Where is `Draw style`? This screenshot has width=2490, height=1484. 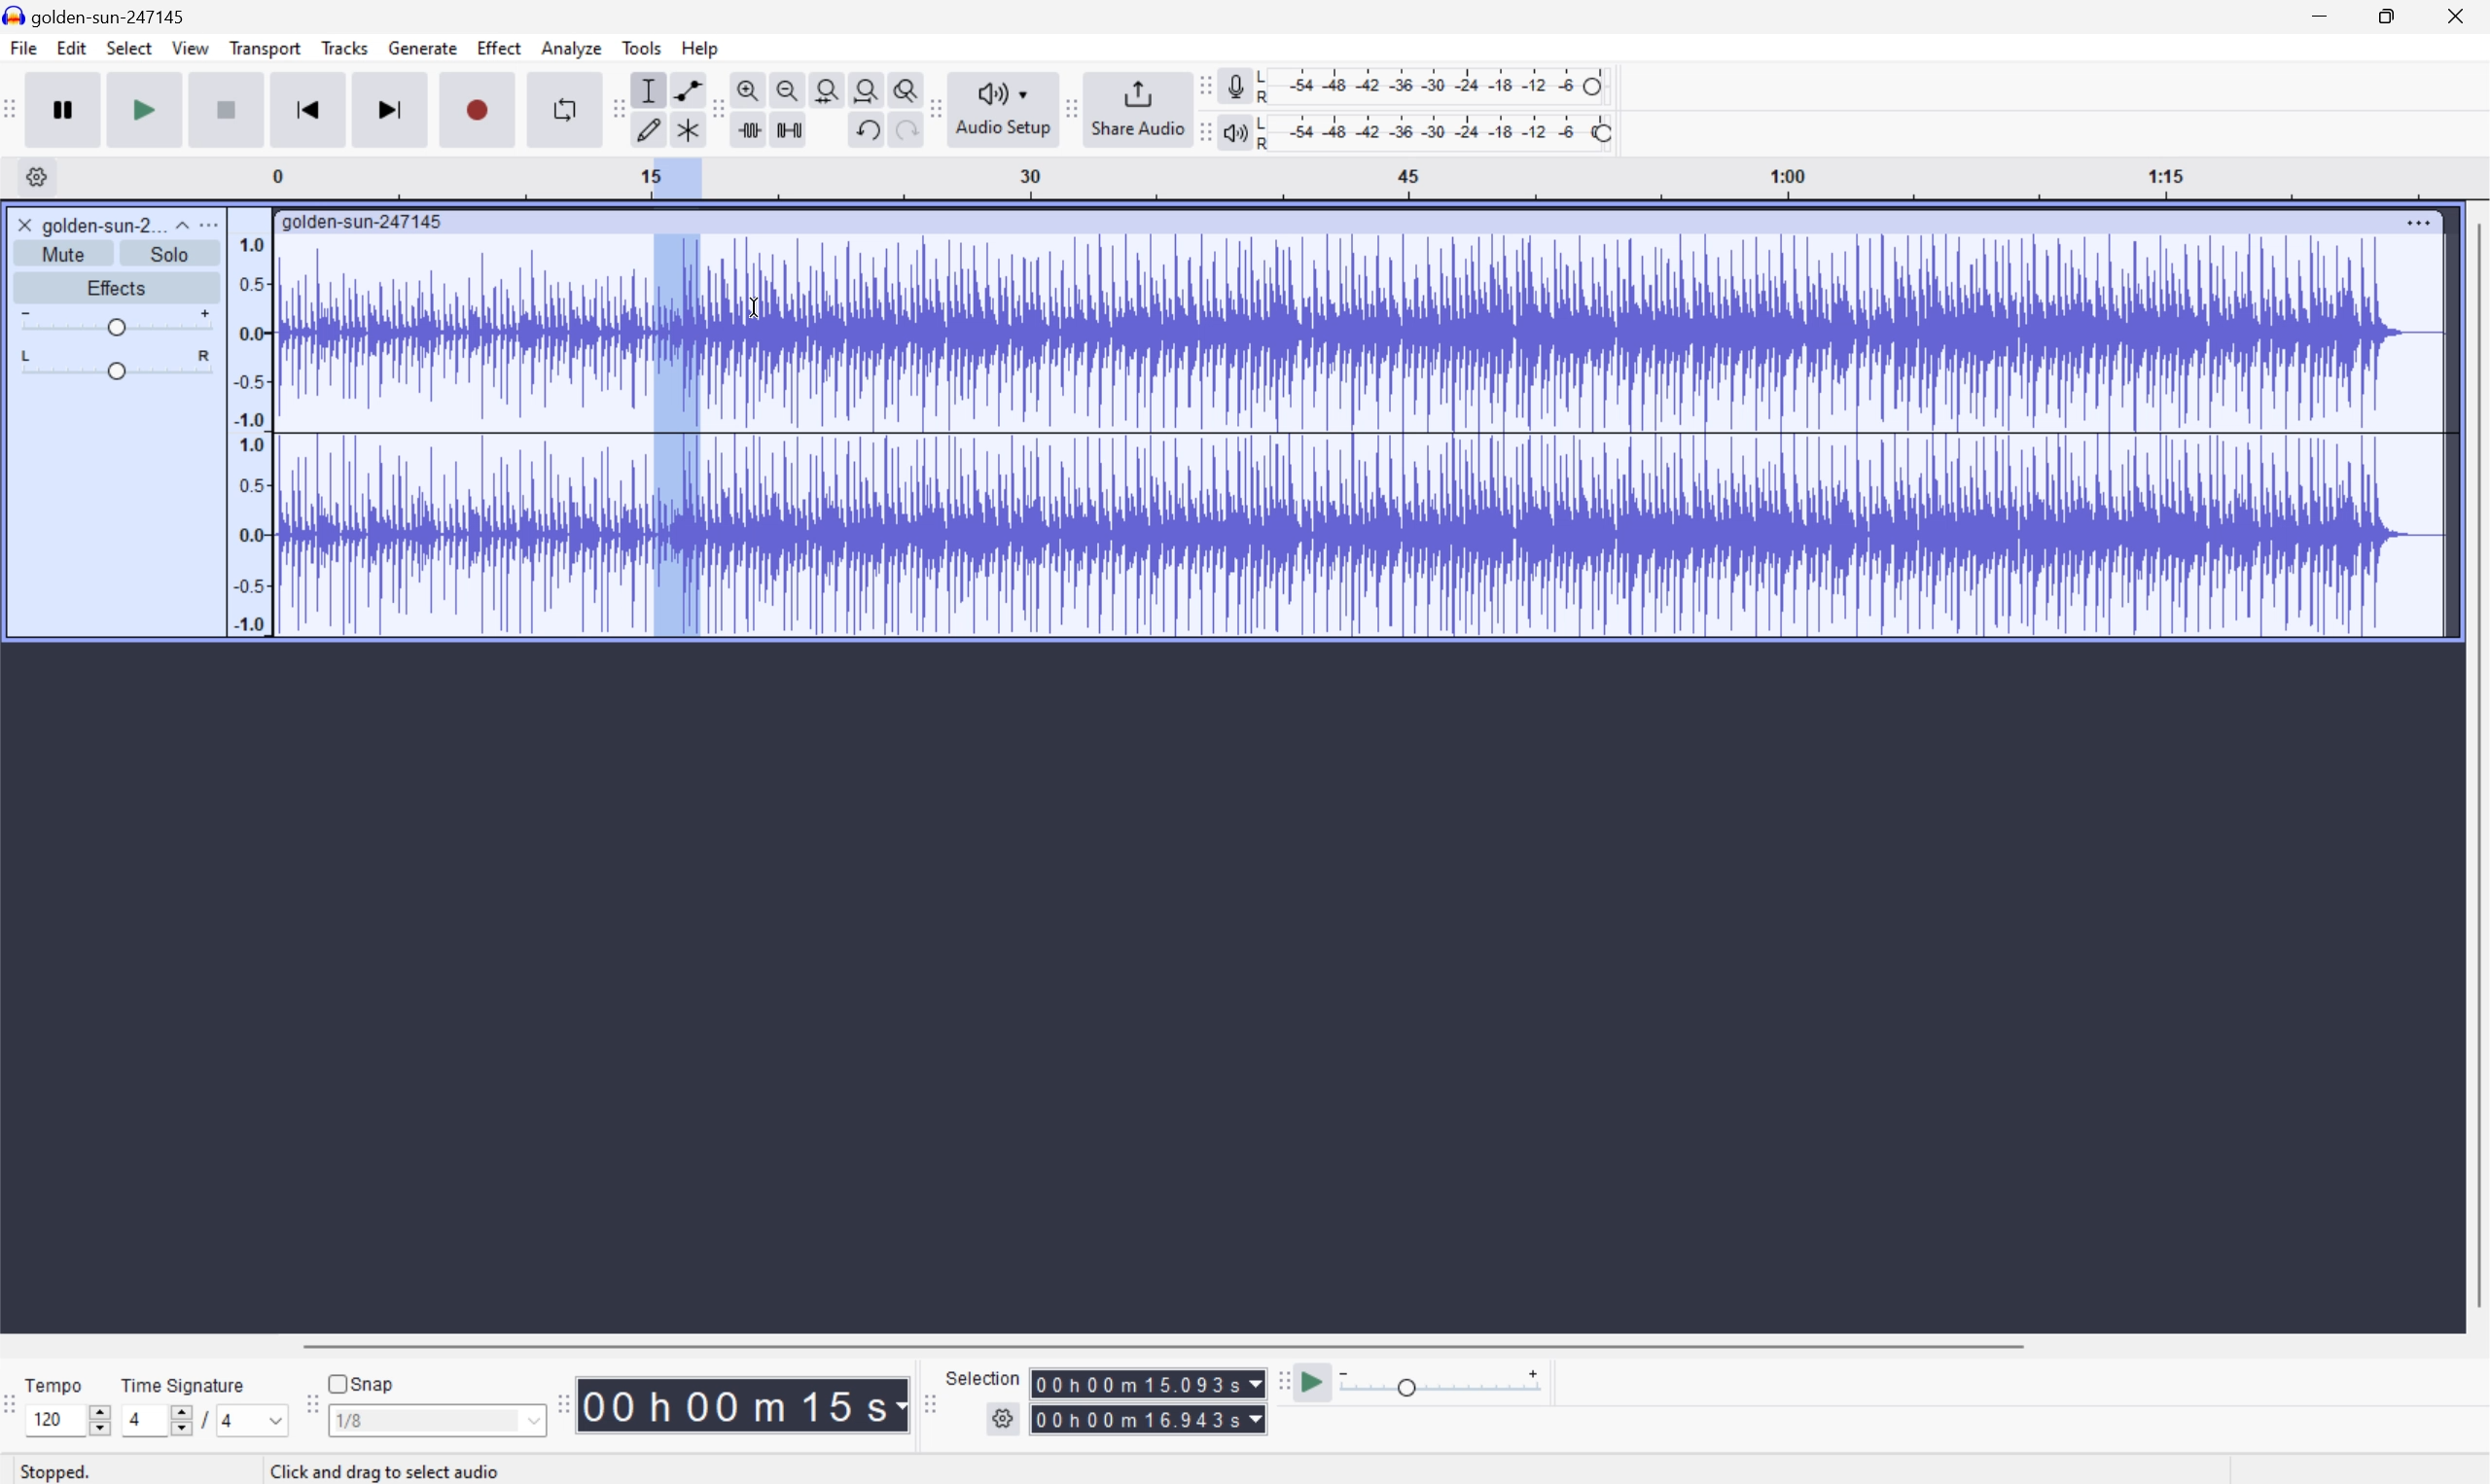
Draw style is located at coordinates (651, 127).